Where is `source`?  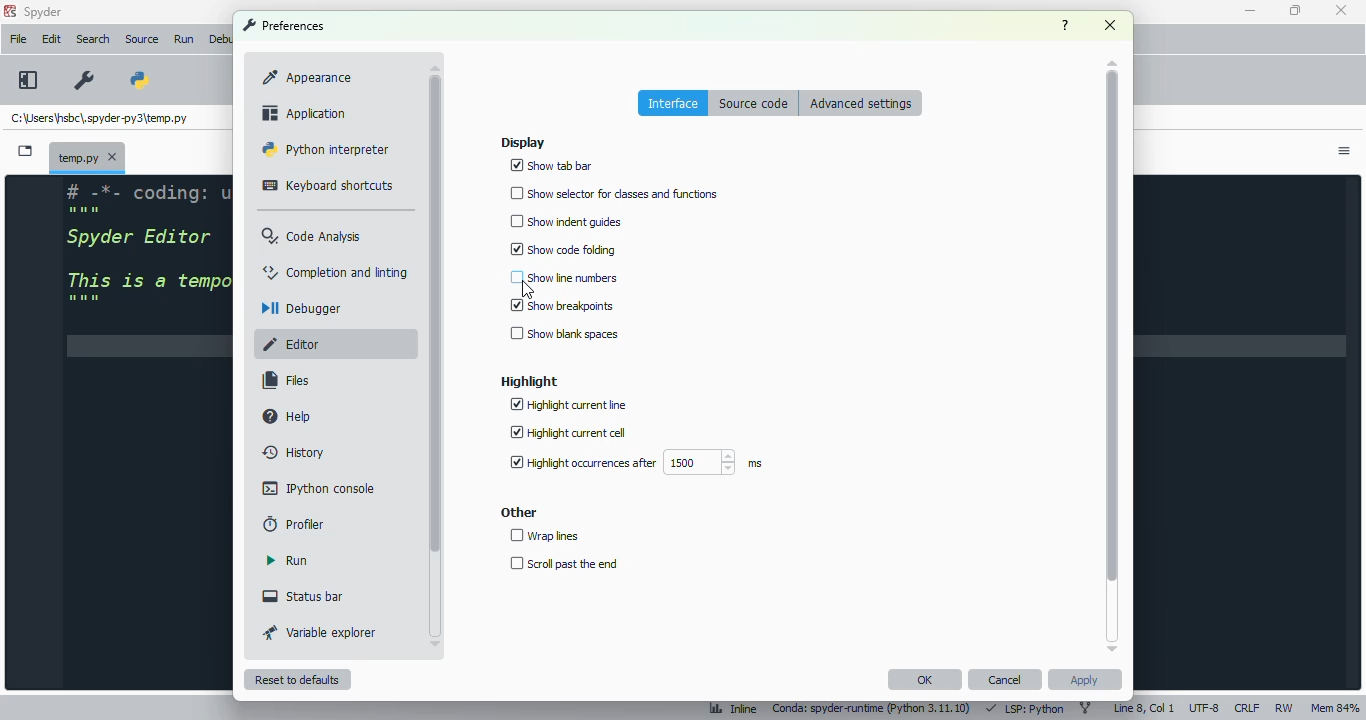 source is located at coordinates (142, 39).